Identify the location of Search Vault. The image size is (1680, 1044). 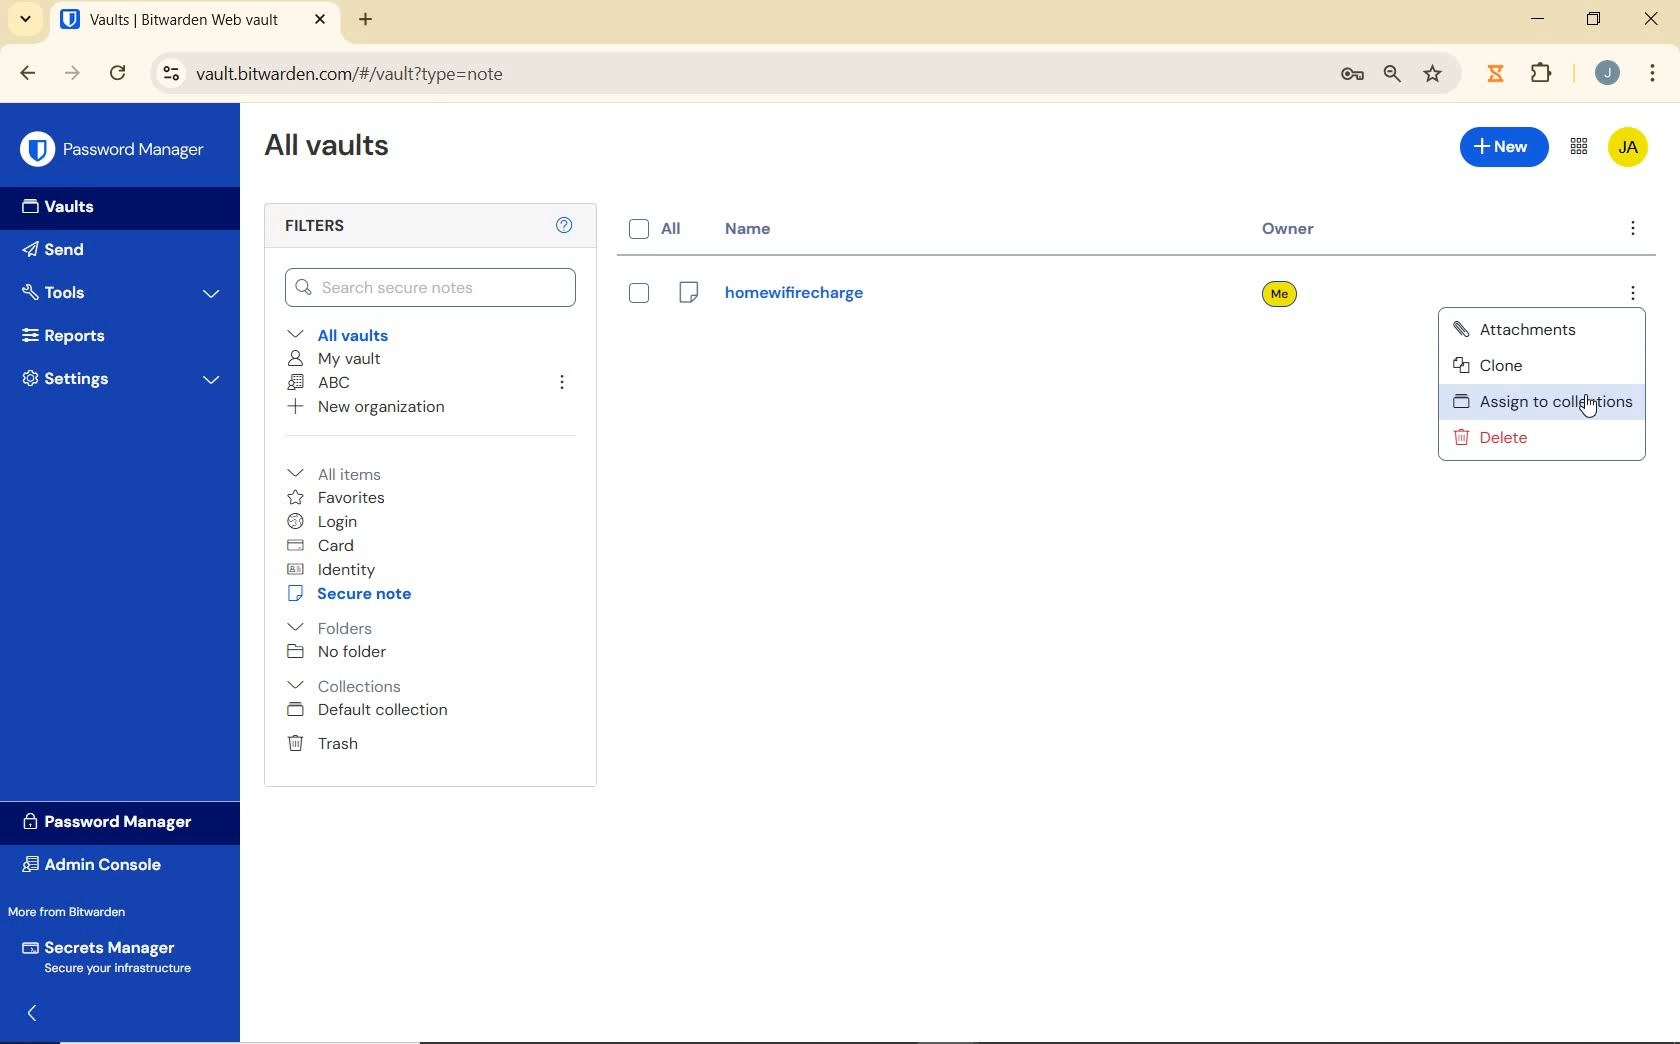
(431, 289).